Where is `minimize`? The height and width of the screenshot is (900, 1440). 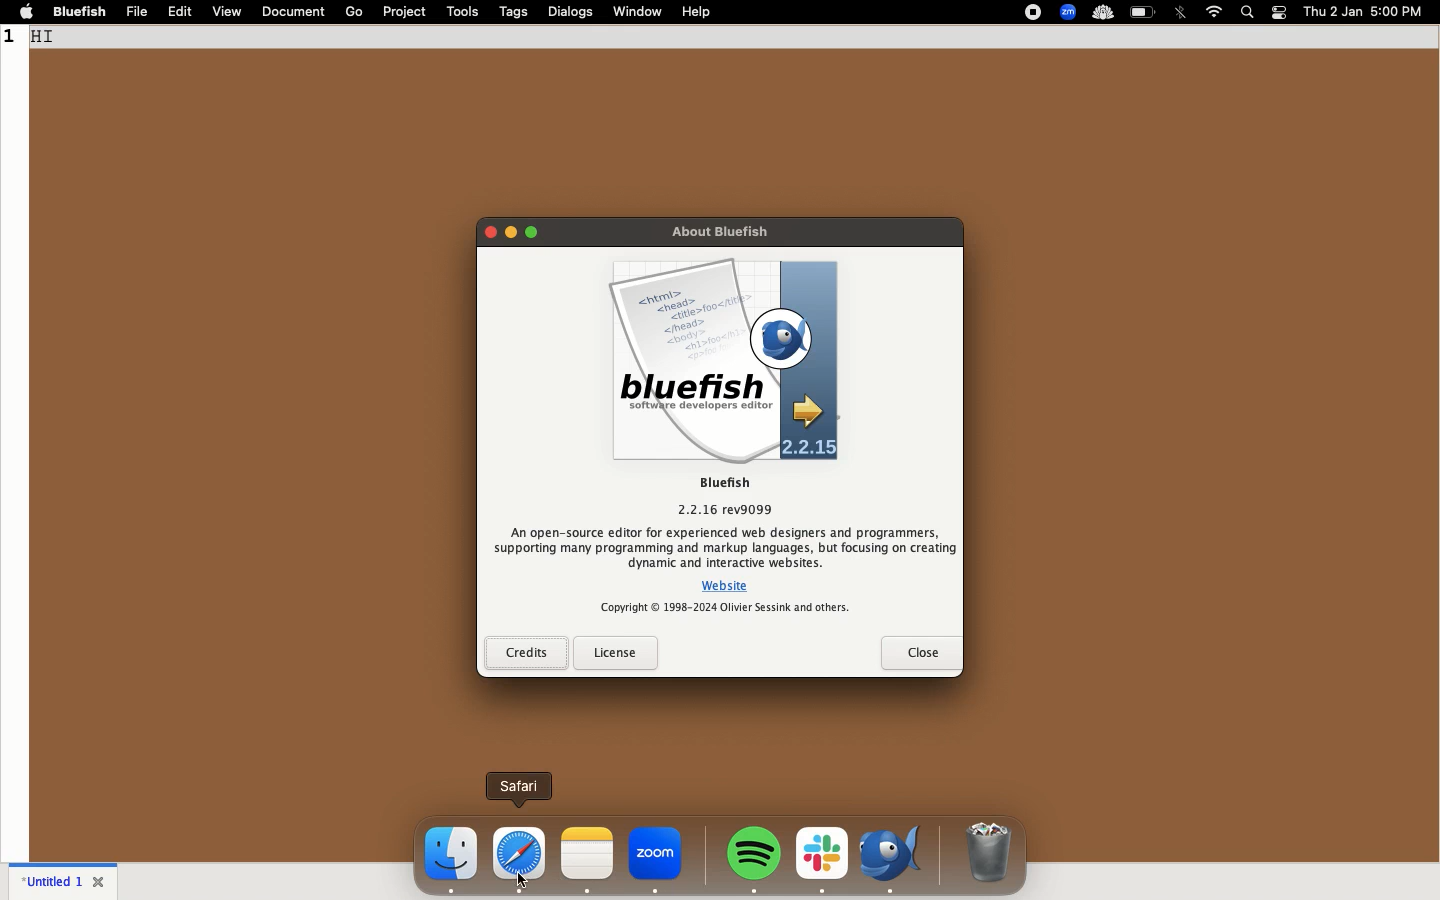 minimize is located at coordinates (509, 235).